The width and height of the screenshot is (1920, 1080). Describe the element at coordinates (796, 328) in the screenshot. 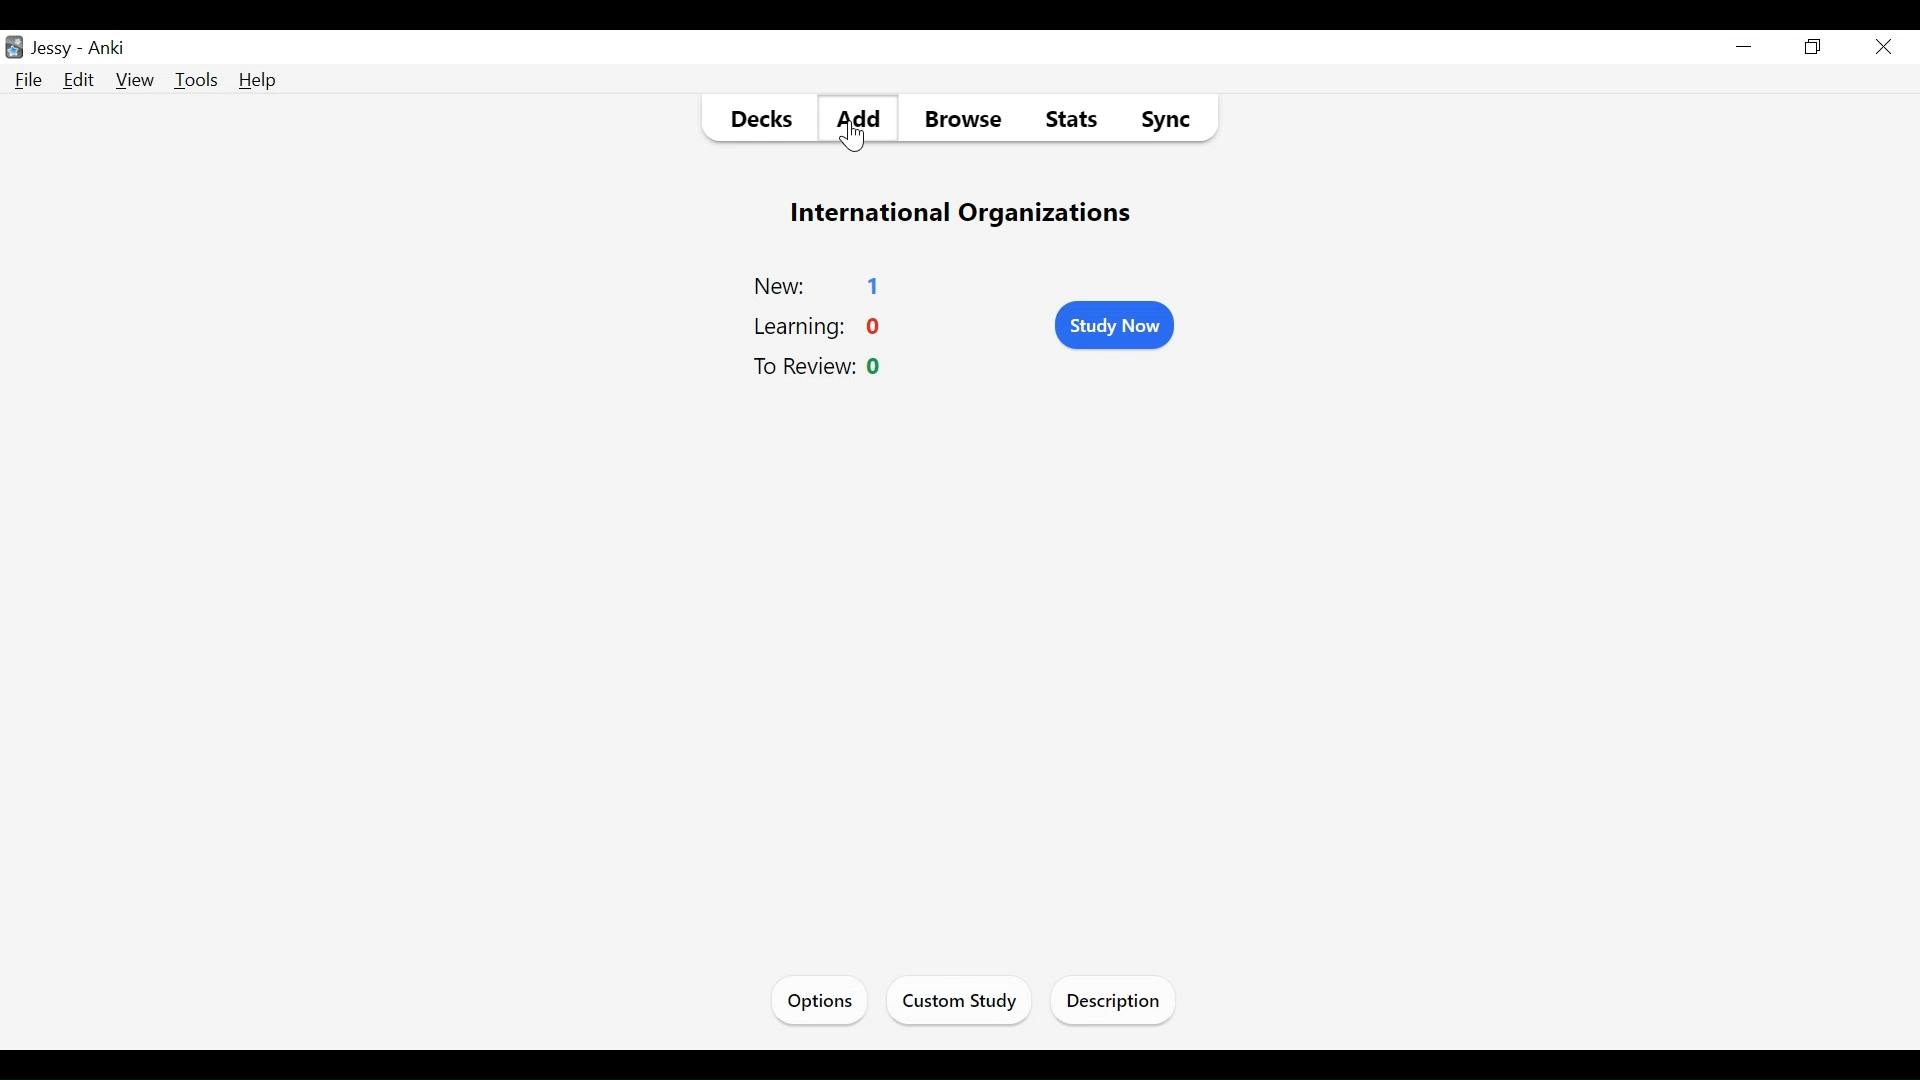

I see `Learning` at that location.